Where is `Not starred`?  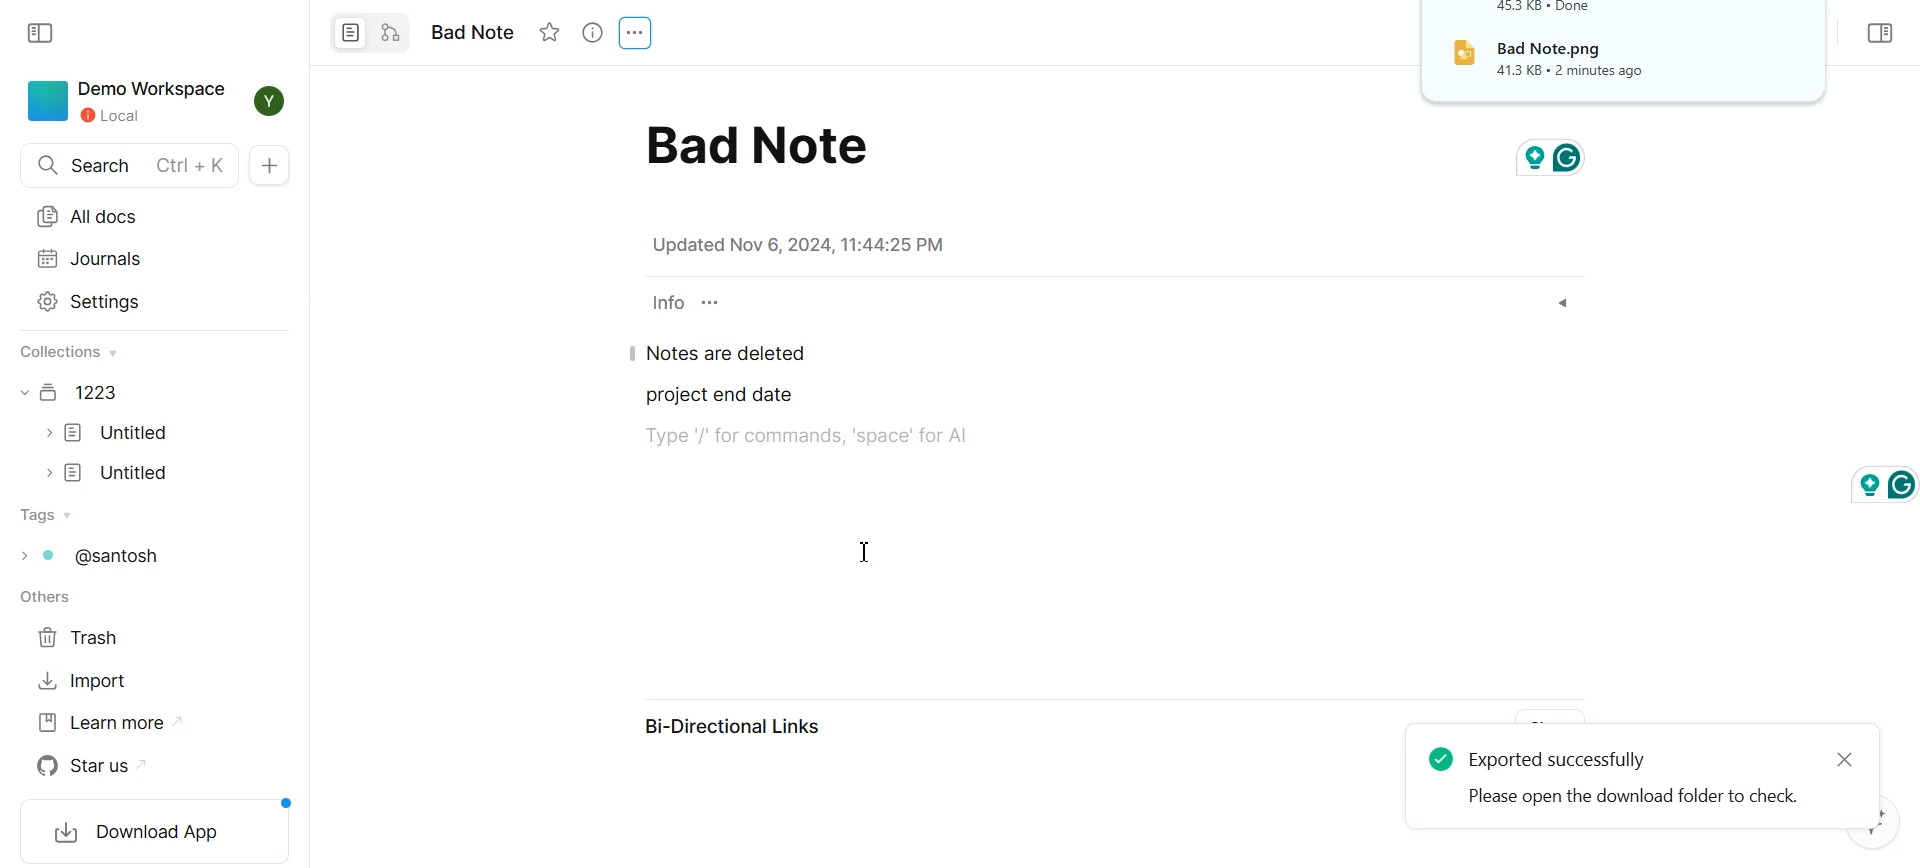
Not starred is located at coordinates (550, 32).